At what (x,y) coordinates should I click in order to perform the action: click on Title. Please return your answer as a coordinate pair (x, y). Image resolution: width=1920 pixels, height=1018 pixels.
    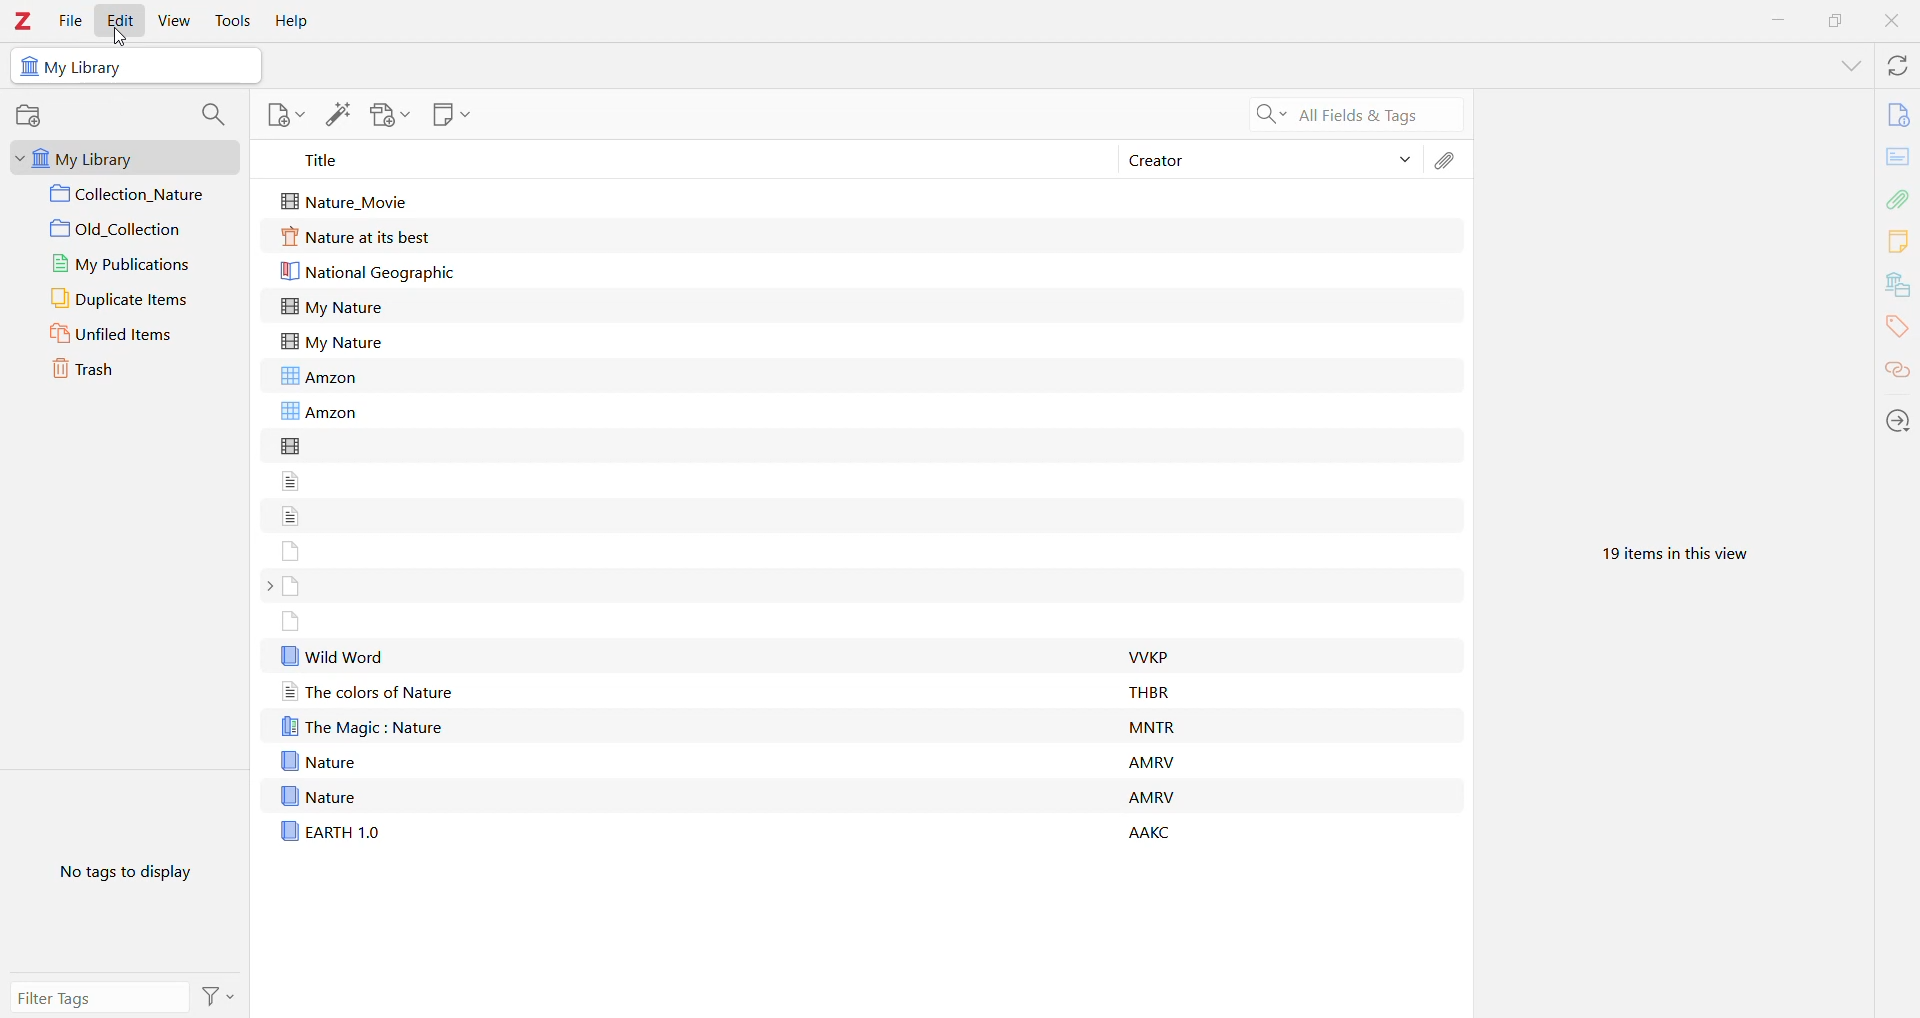
    Looking at the image, I should click on (681, 160).